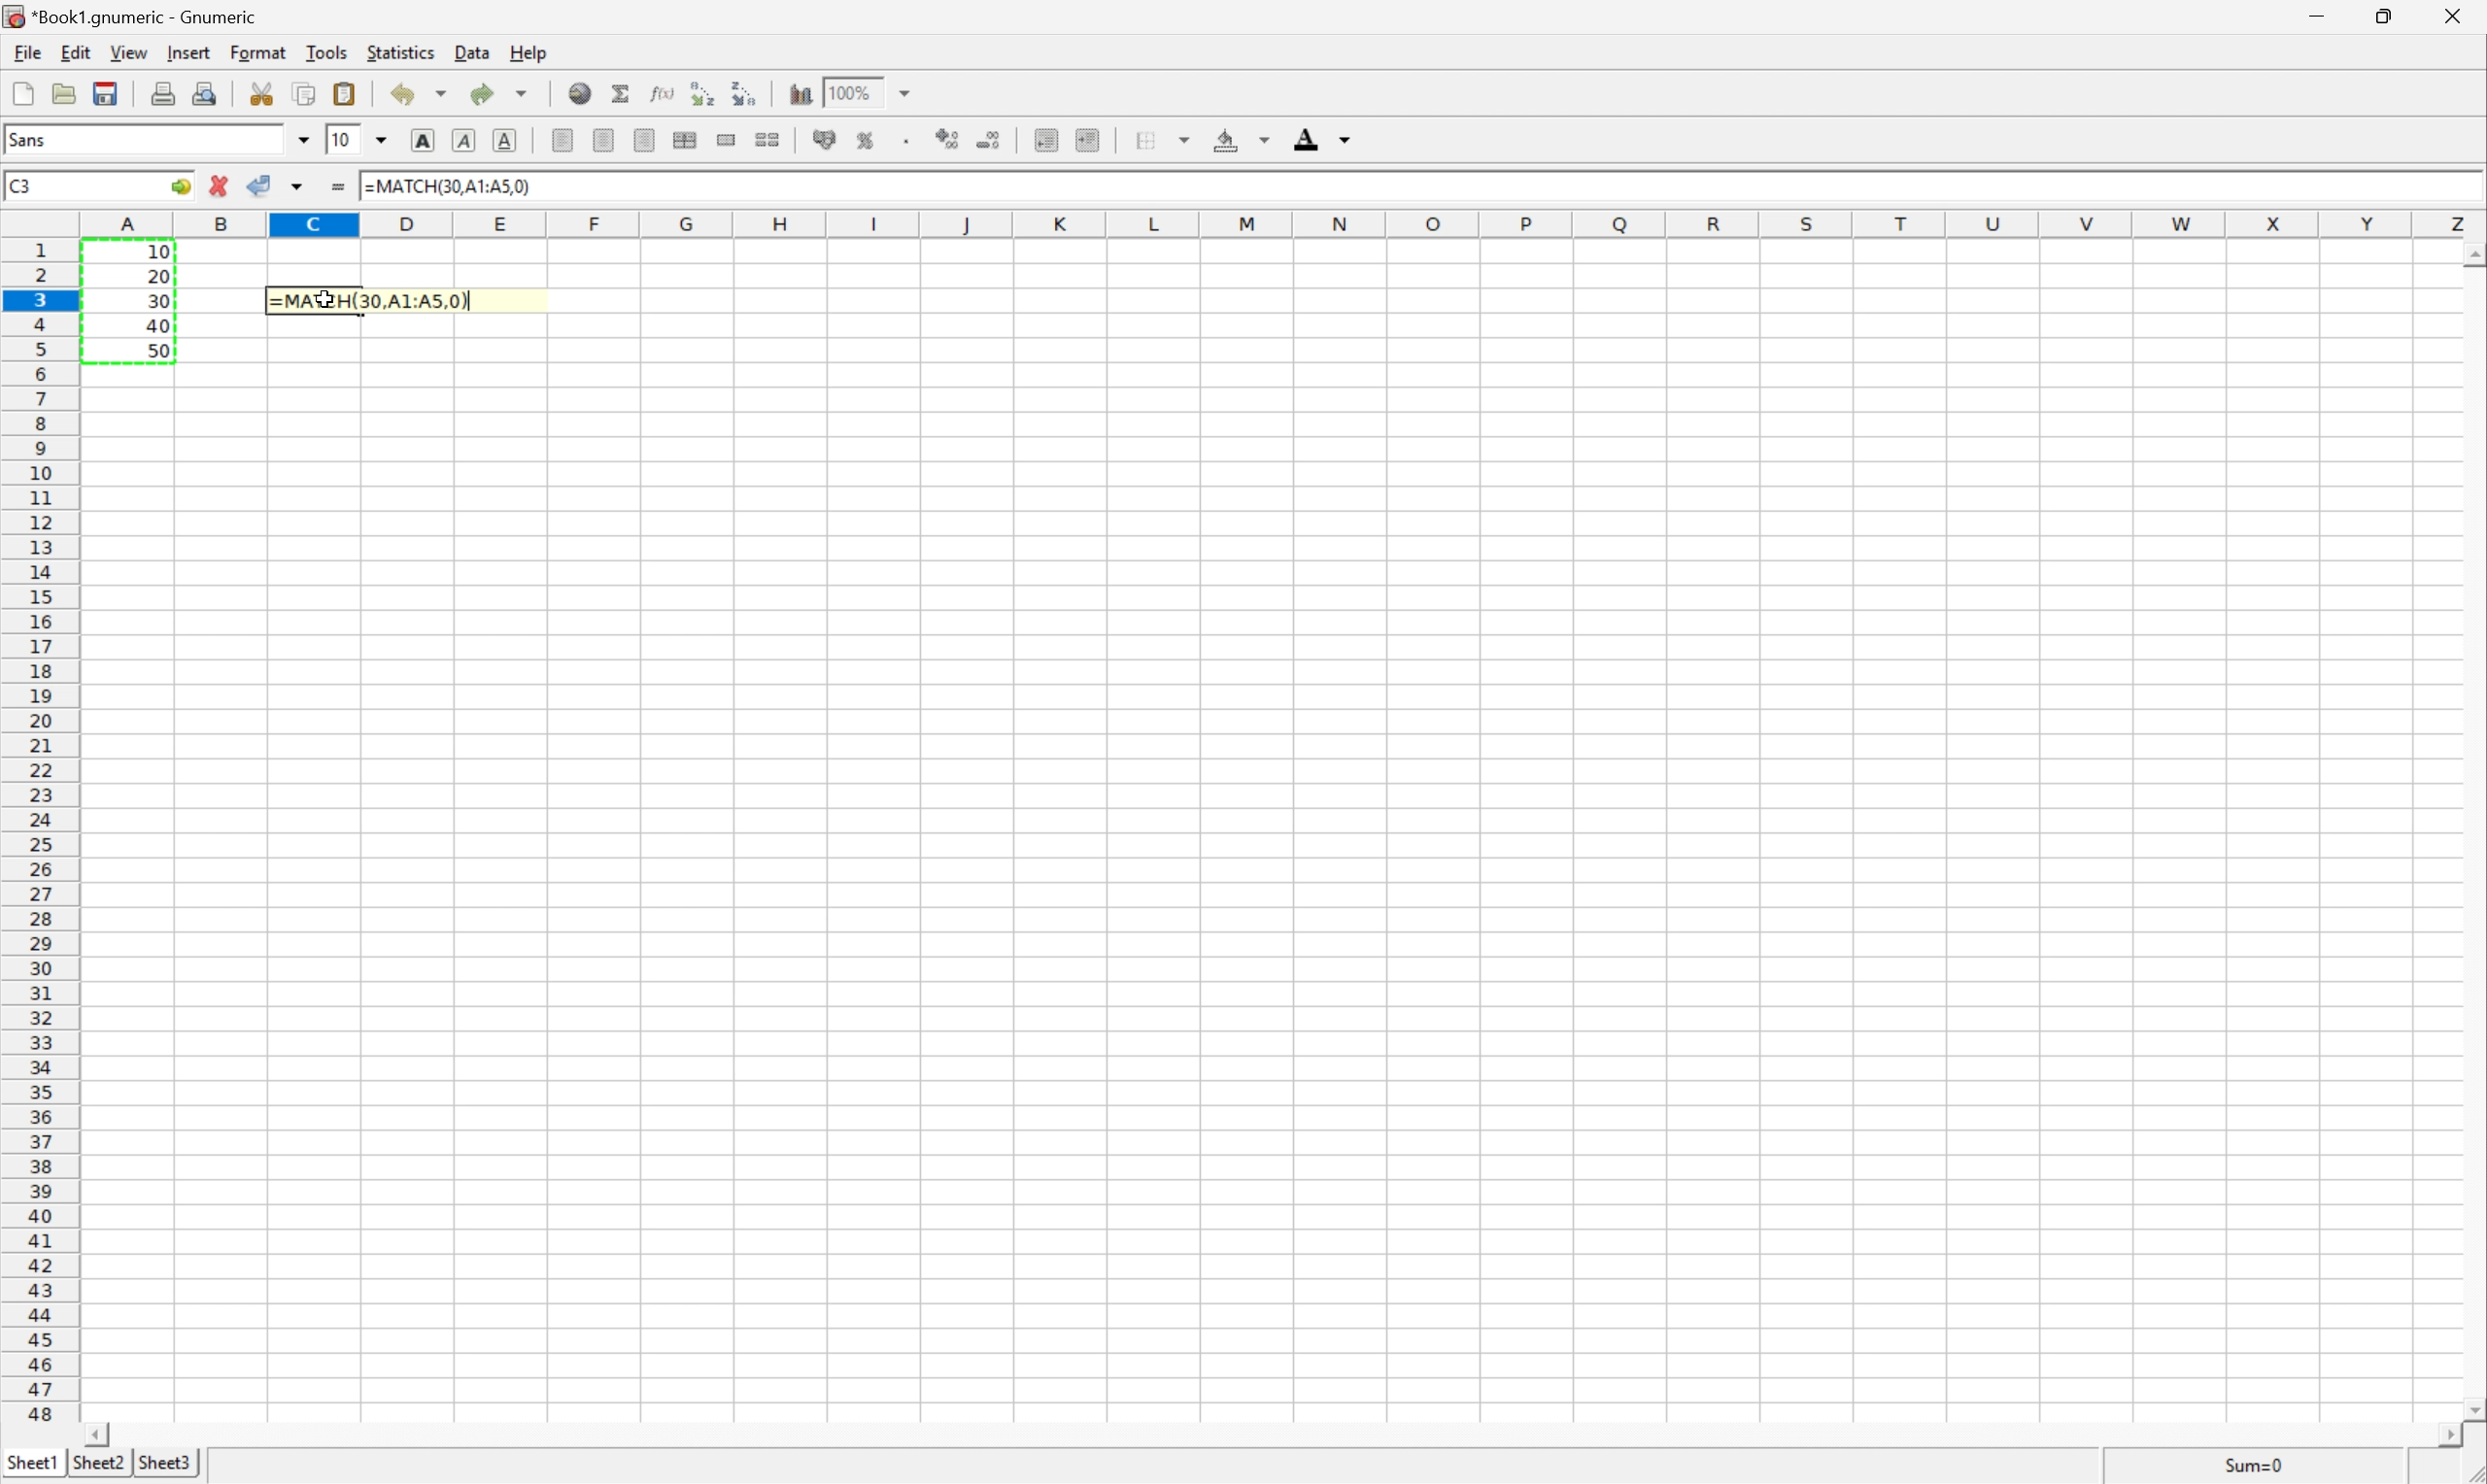 The width and height of the screenshot is (2487, 1484). I want to click on Cut the selection, so click(260, 92).